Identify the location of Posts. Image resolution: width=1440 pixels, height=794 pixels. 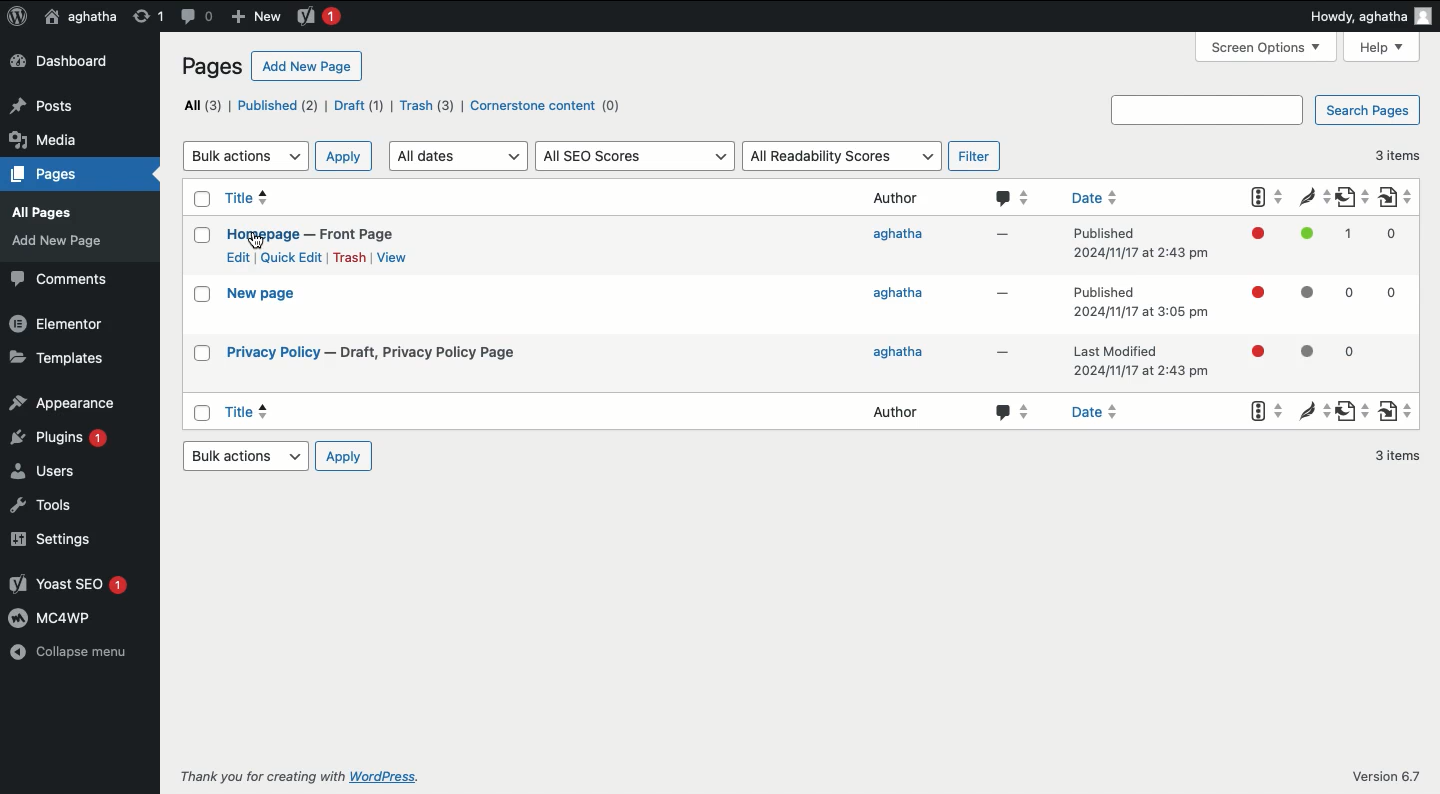
(46, 178).